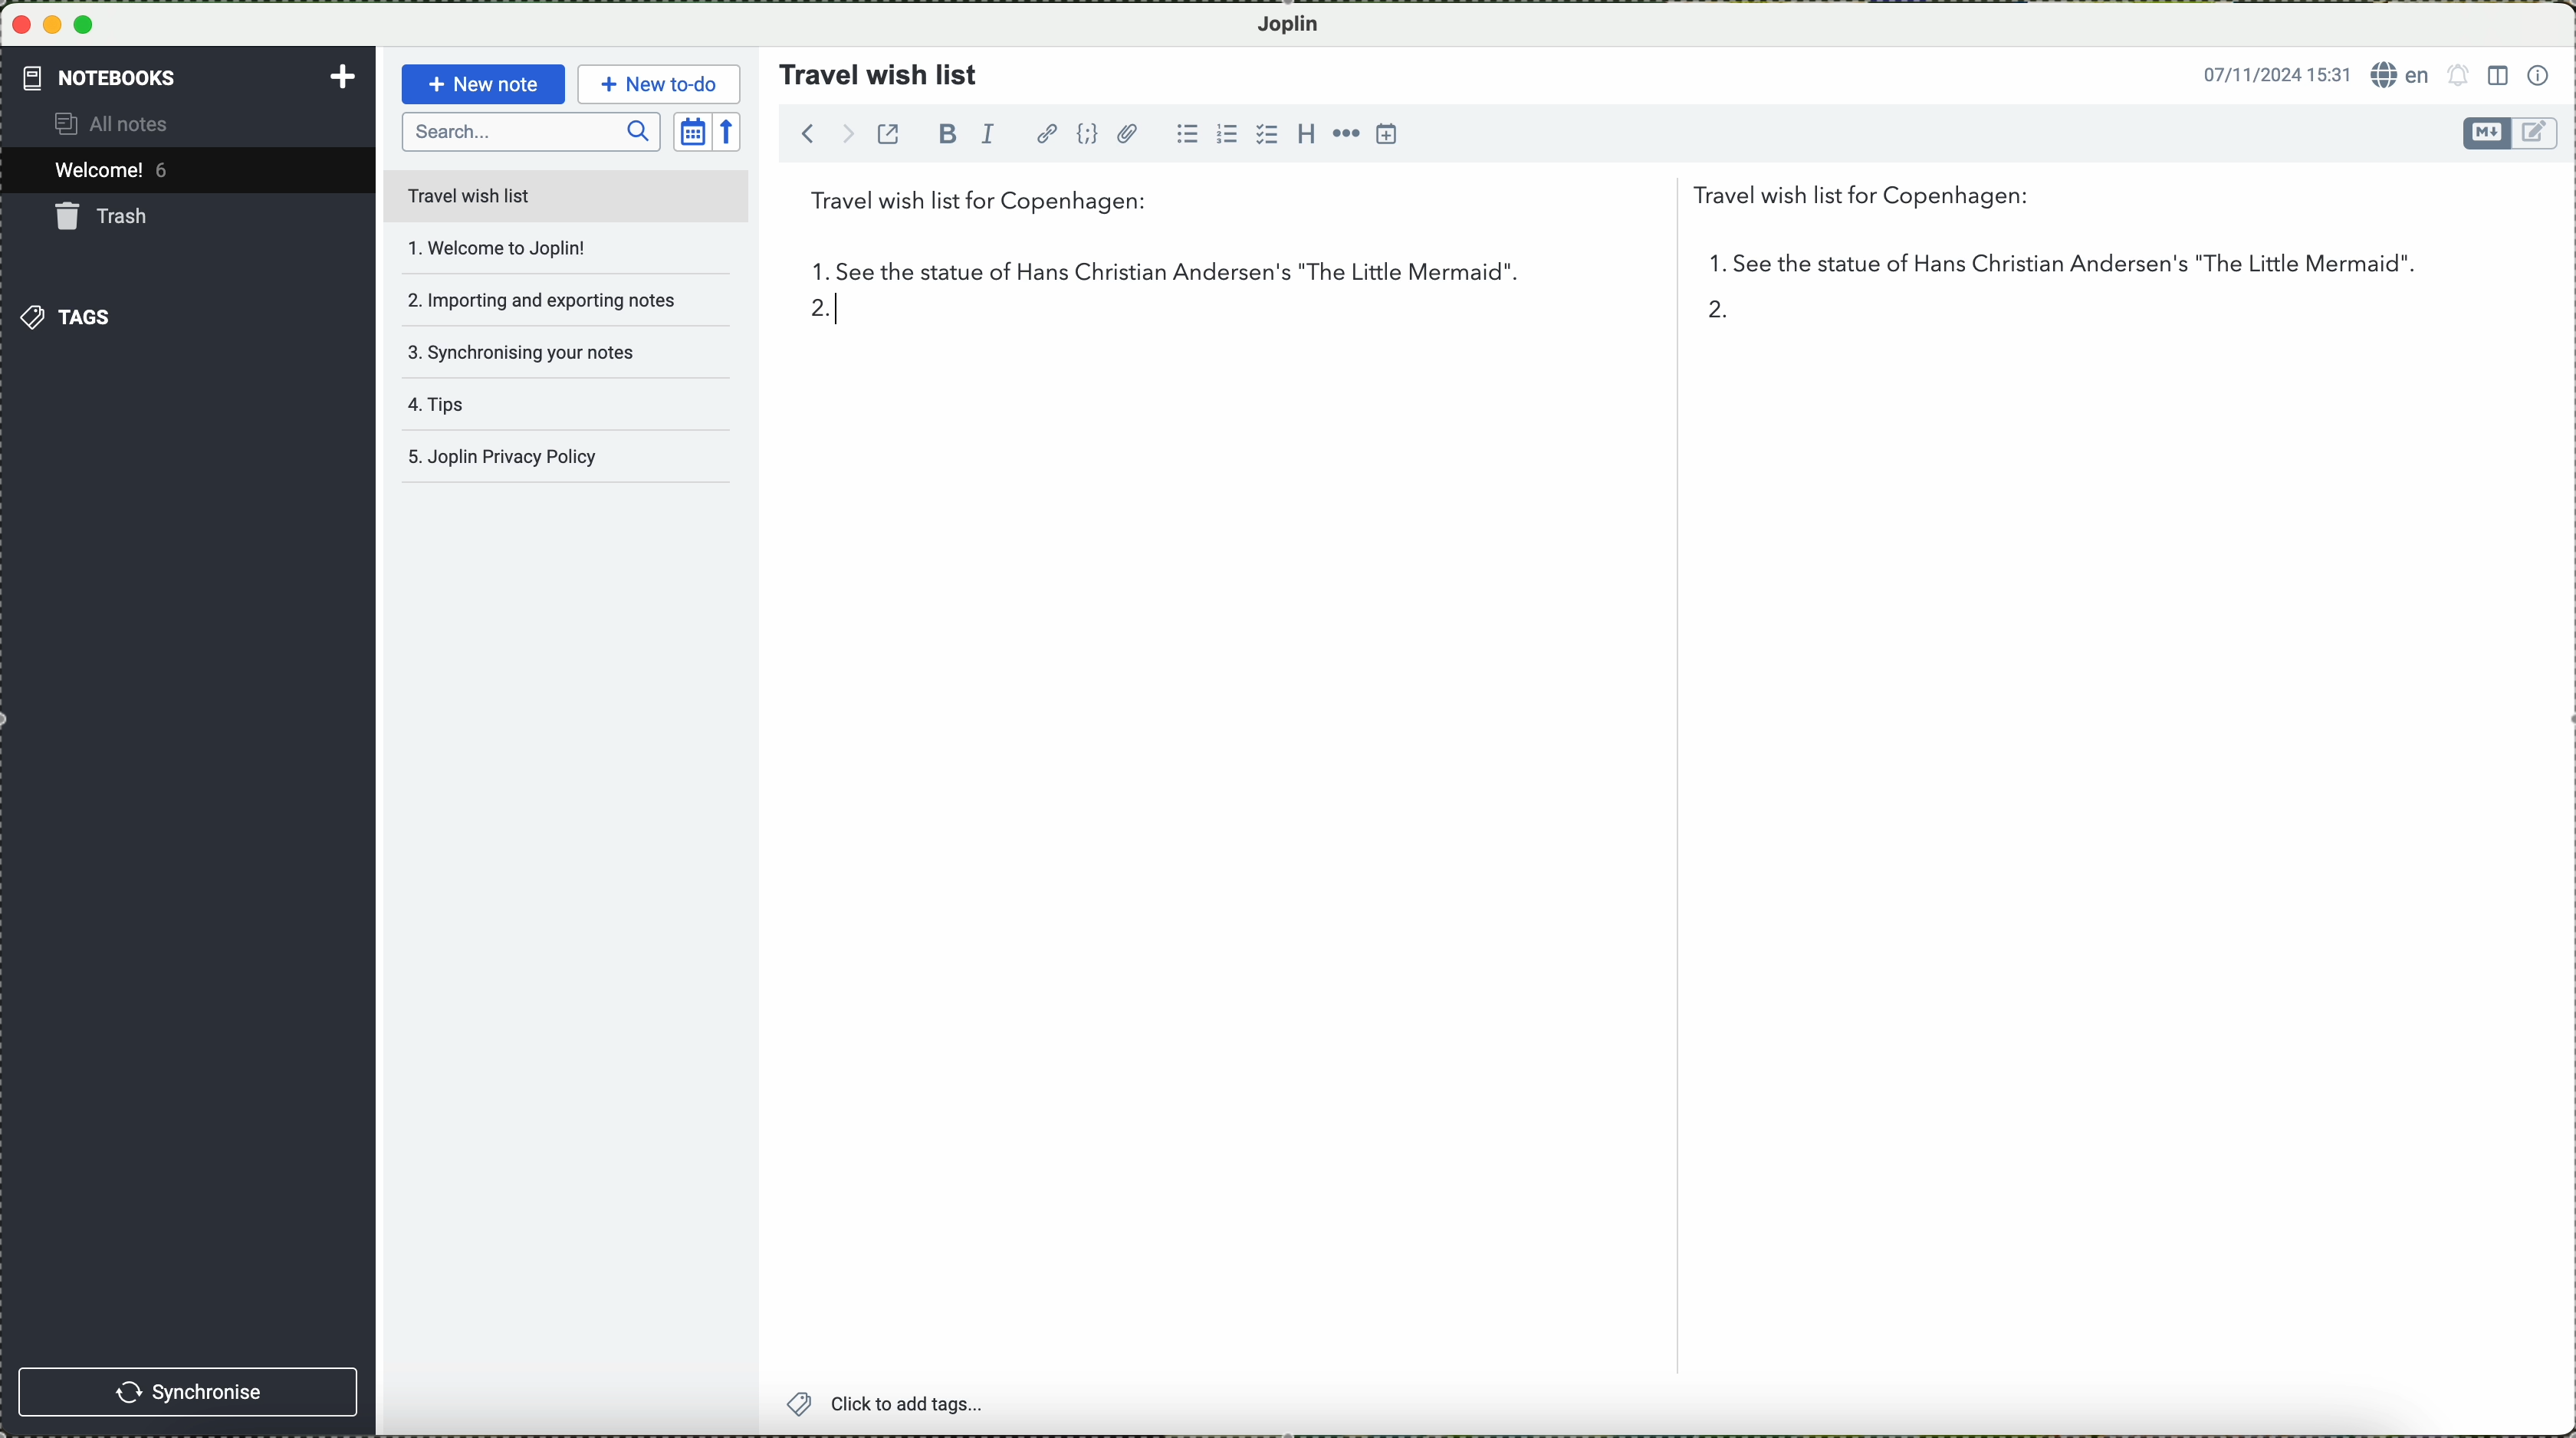  I want to click on horizontal rule, so click(1344, 133).